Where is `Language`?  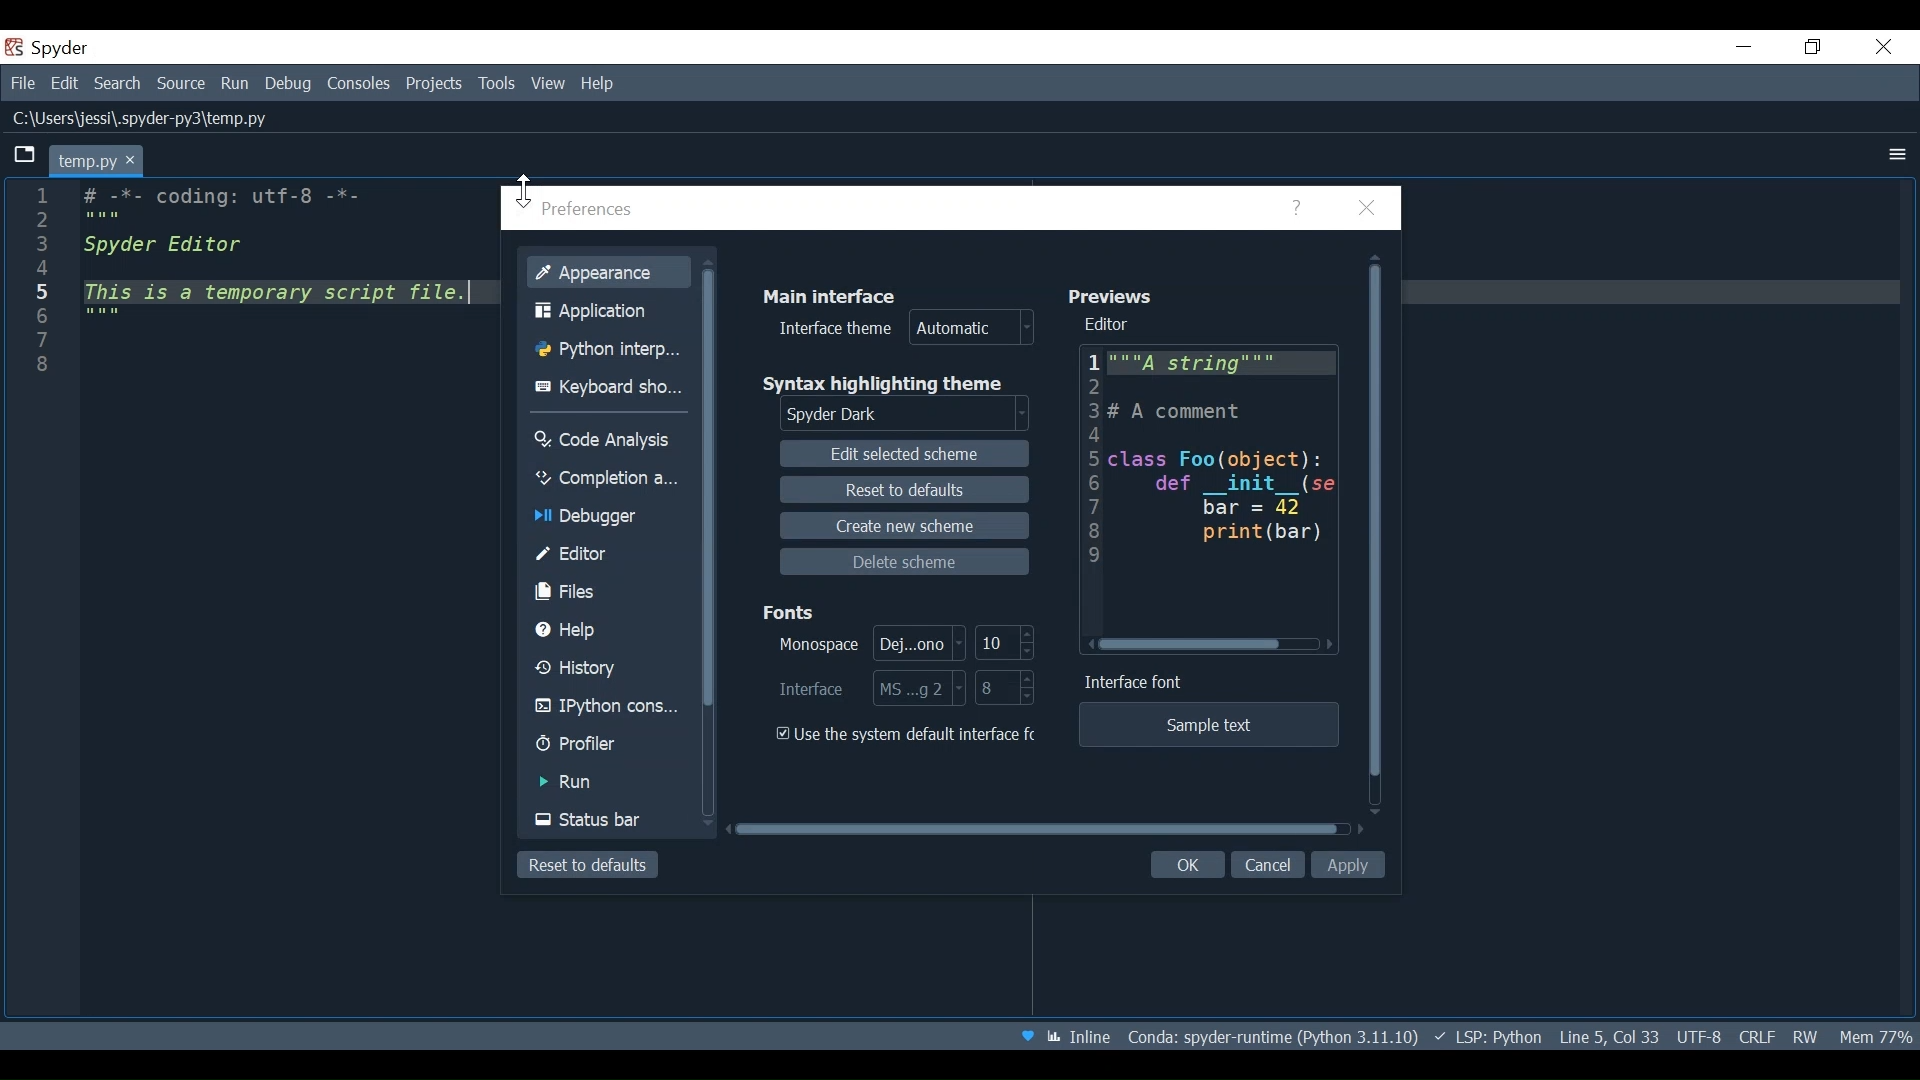
Language is located at coordinates (1485, 1036).